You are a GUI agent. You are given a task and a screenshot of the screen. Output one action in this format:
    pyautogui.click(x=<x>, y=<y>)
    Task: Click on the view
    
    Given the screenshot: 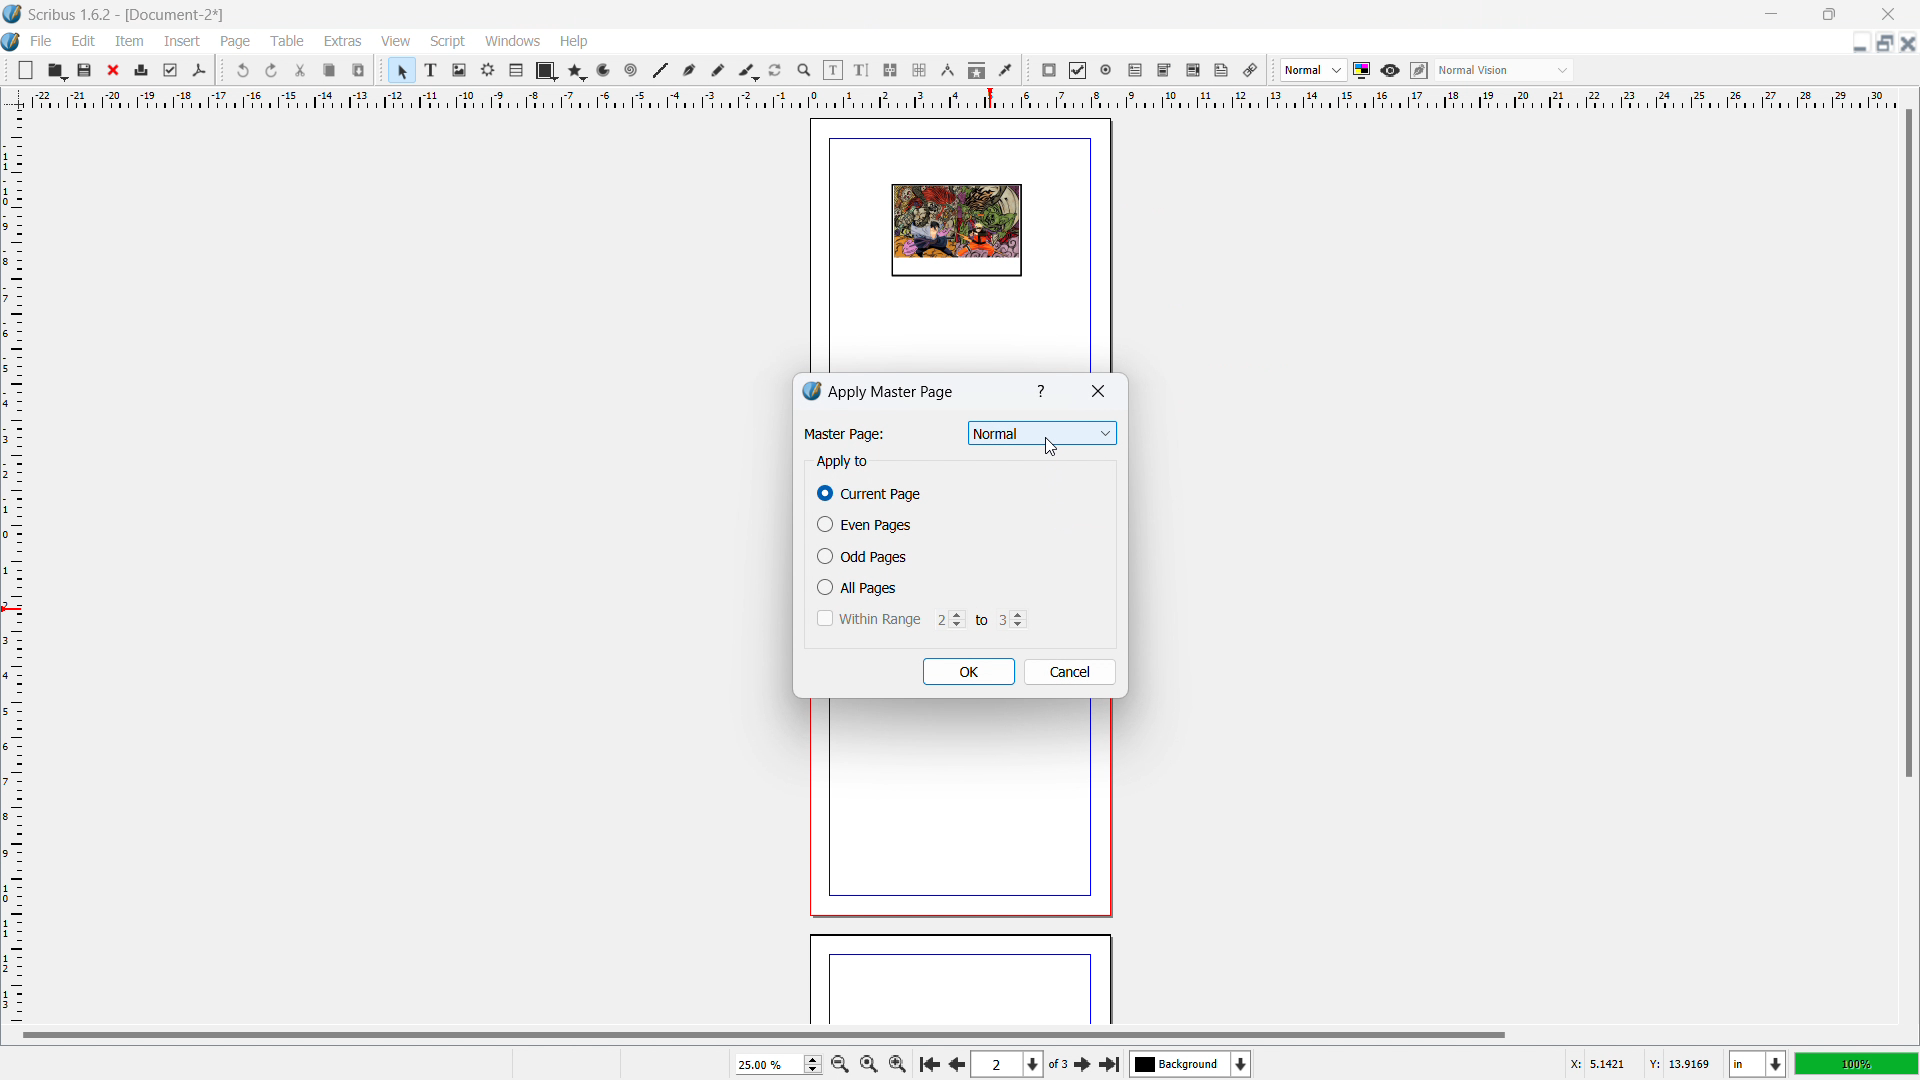 What is the action you would take?
    pyautogui.click(x=396, y=42)
    